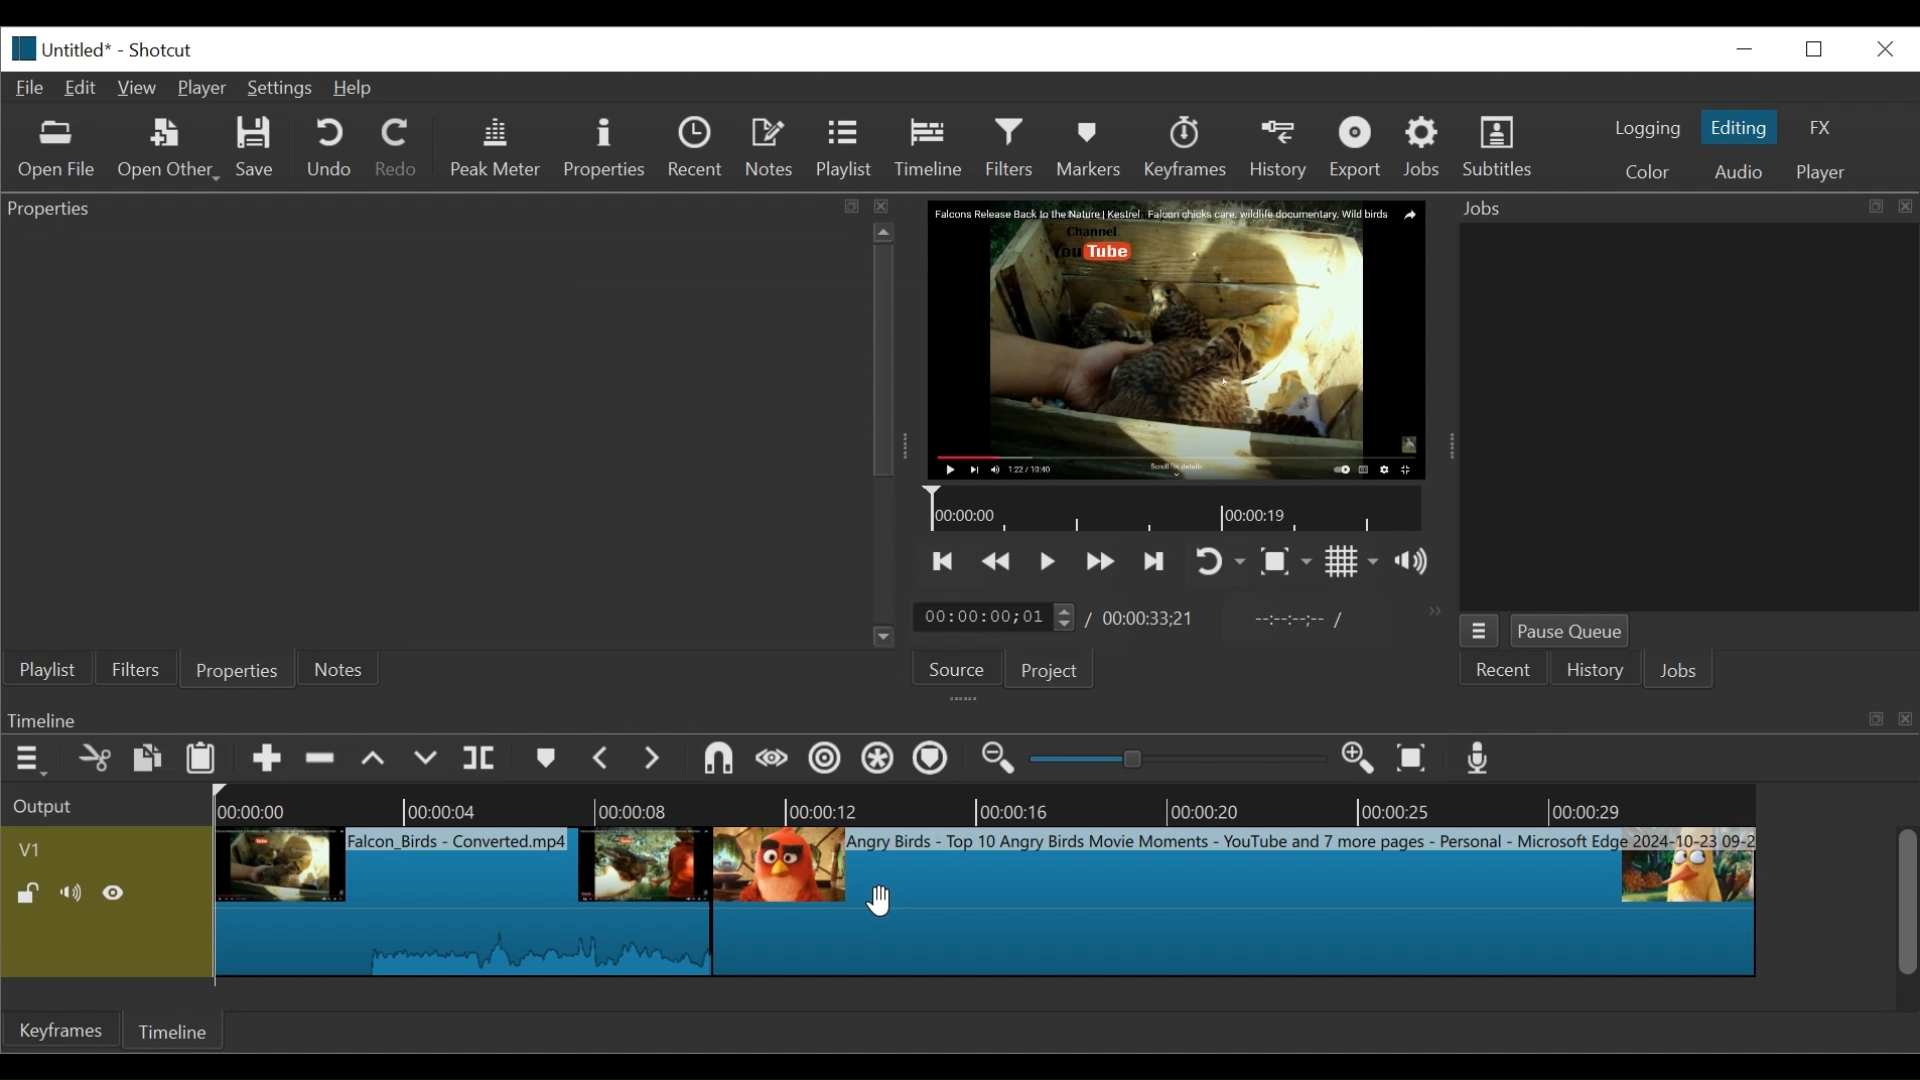 This screenshot has height=1080, width=1920. I want to click on (un)lock track, so click(33, 894).